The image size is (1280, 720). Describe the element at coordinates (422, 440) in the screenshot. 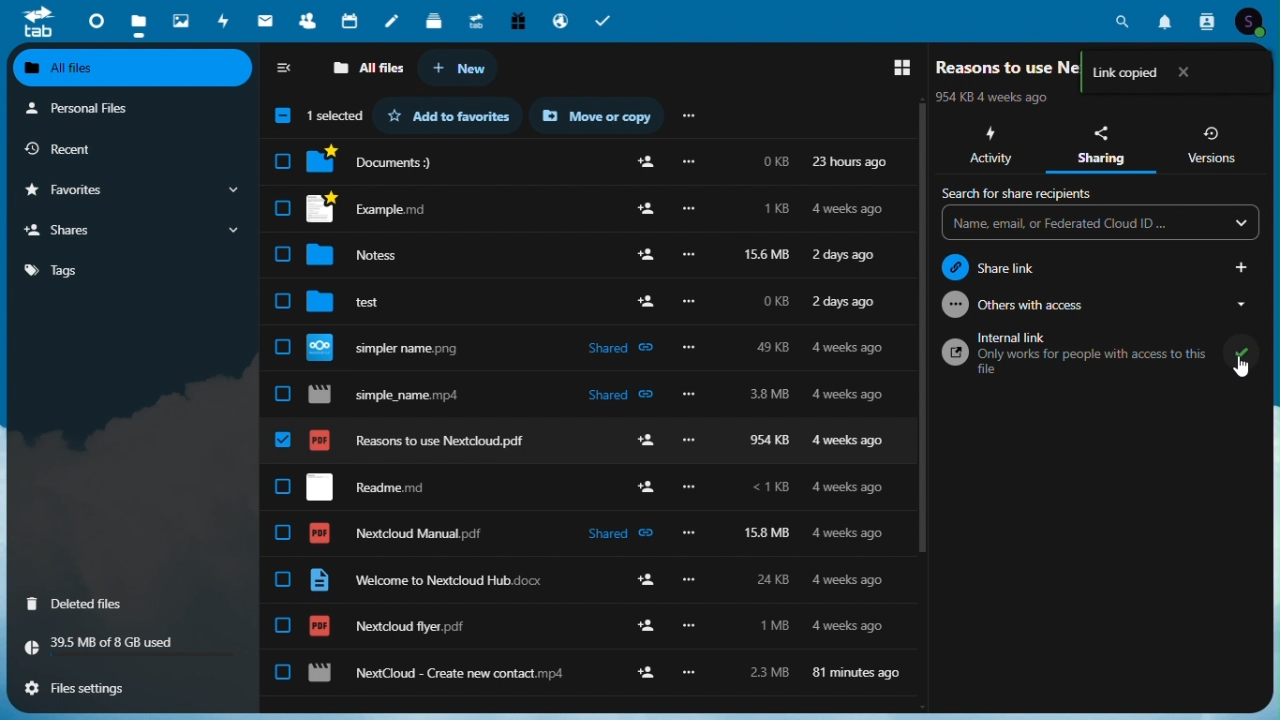

I see `reasons to use nextcloud.pdf` at that location.